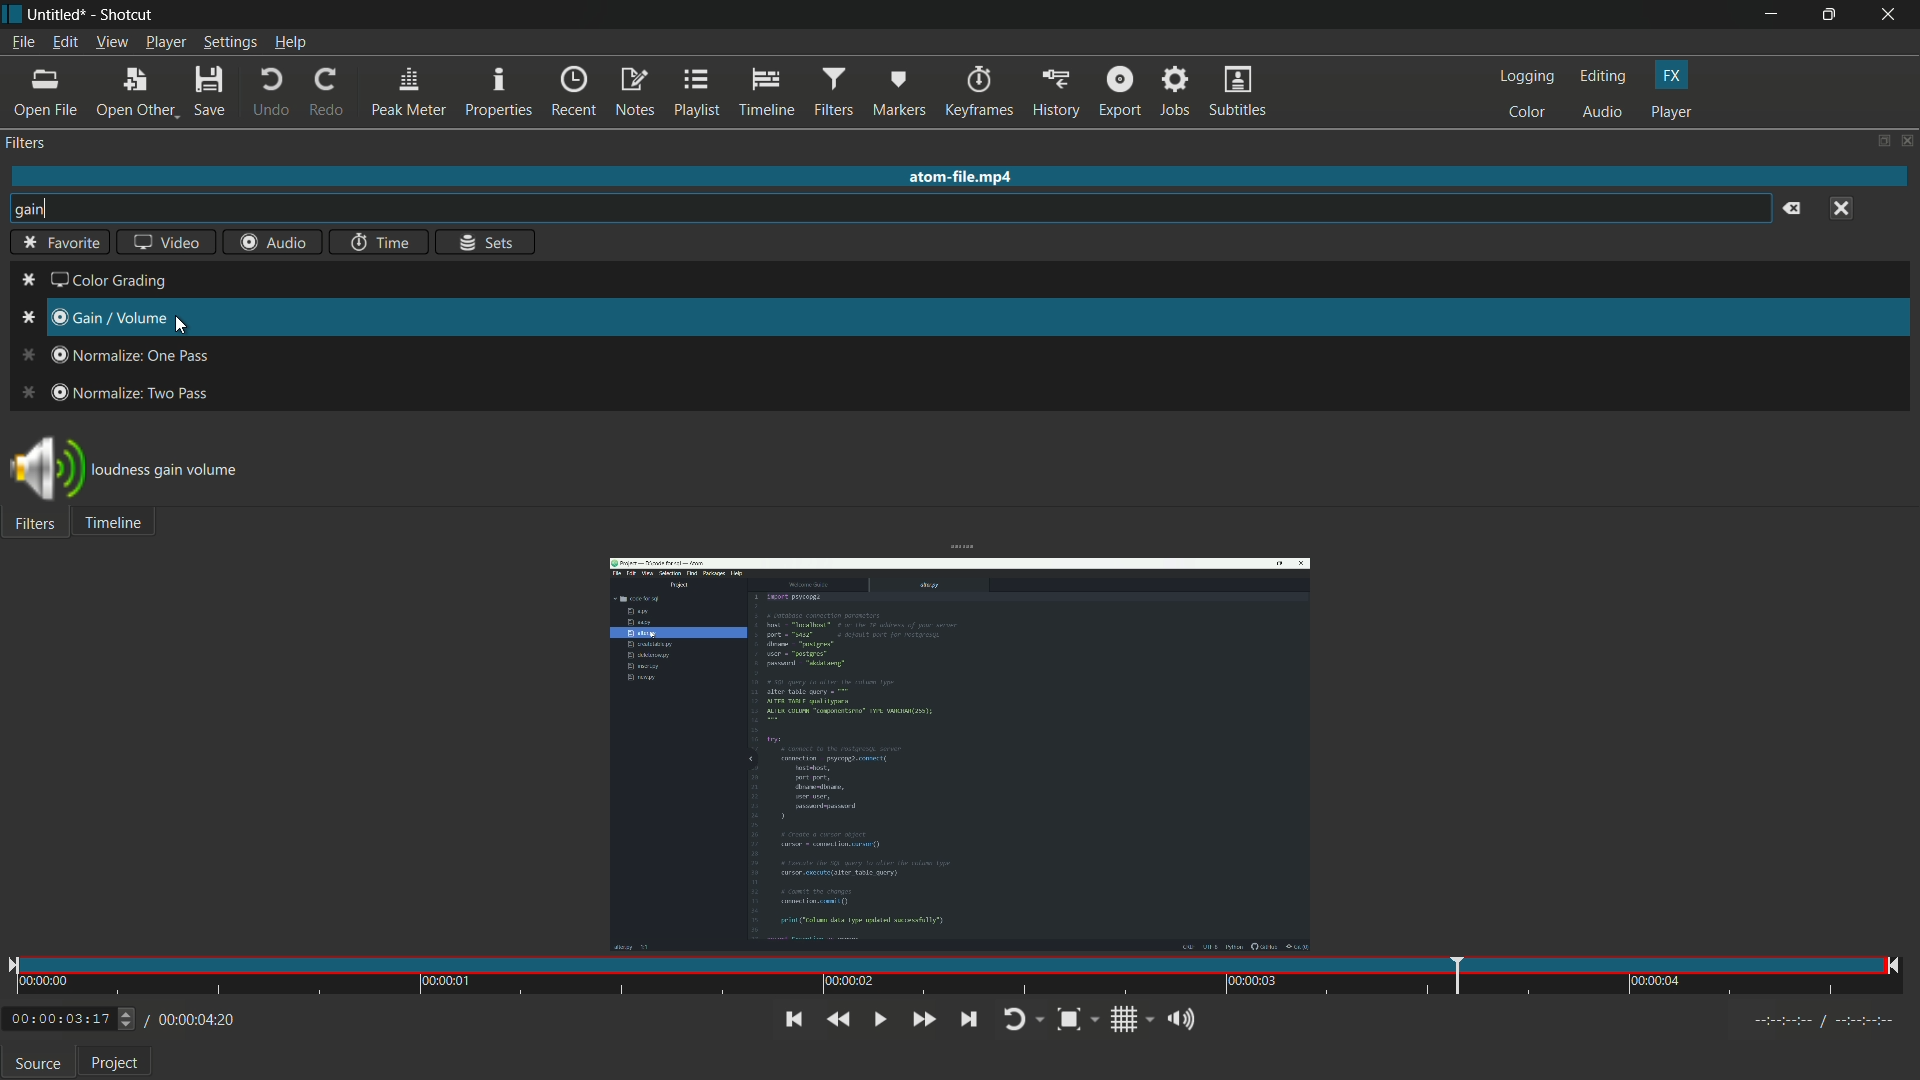 The width and height of the screenshot is (1920, 1080). Describe the element at coordinates (193, 1017) in the screenshot. I see `/00:00:04:20(total time)` at that location.